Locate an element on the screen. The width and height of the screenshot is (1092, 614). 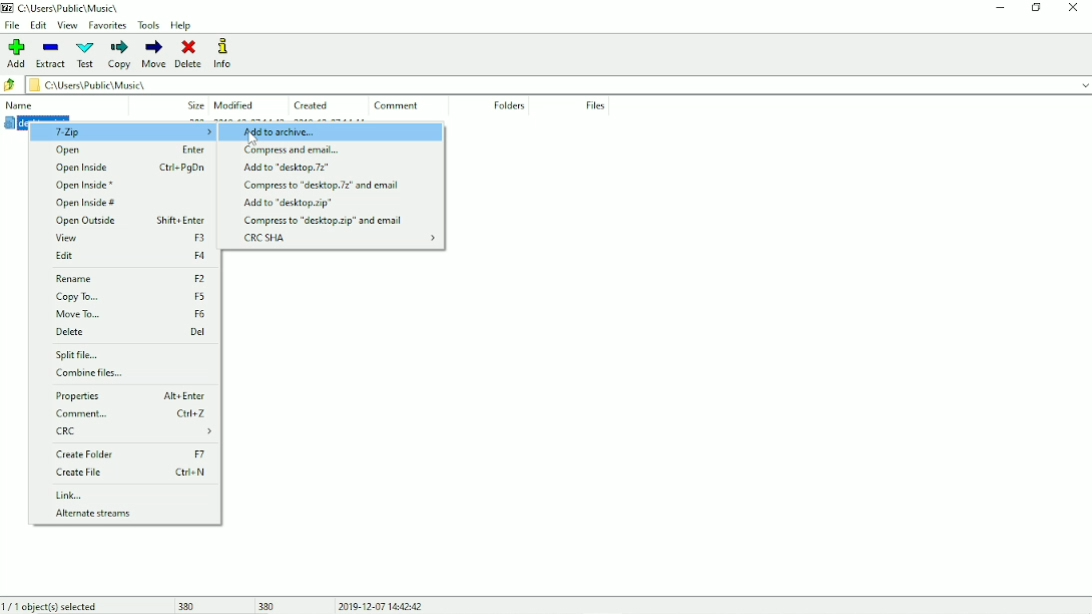
CRC SHA is located at coordinates (338, 238).